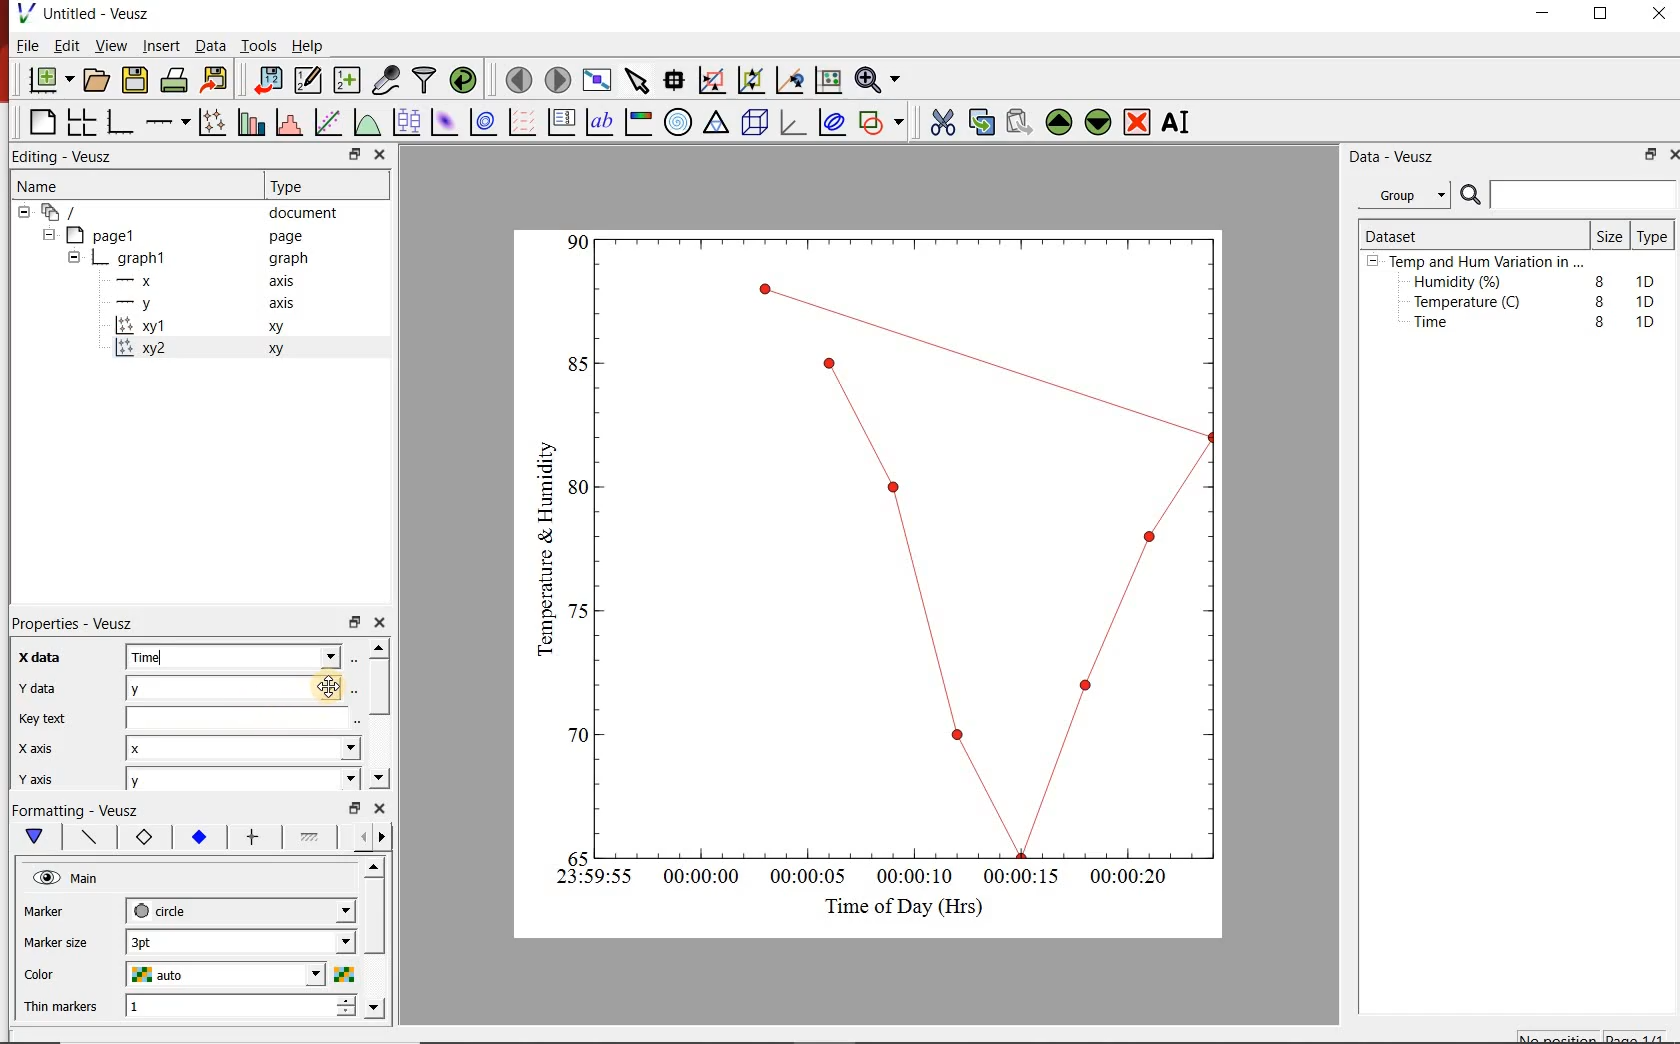  Describe the element at coordinates (1180, 122) in the screenshot. I see `Rename the selected widget` at that location.